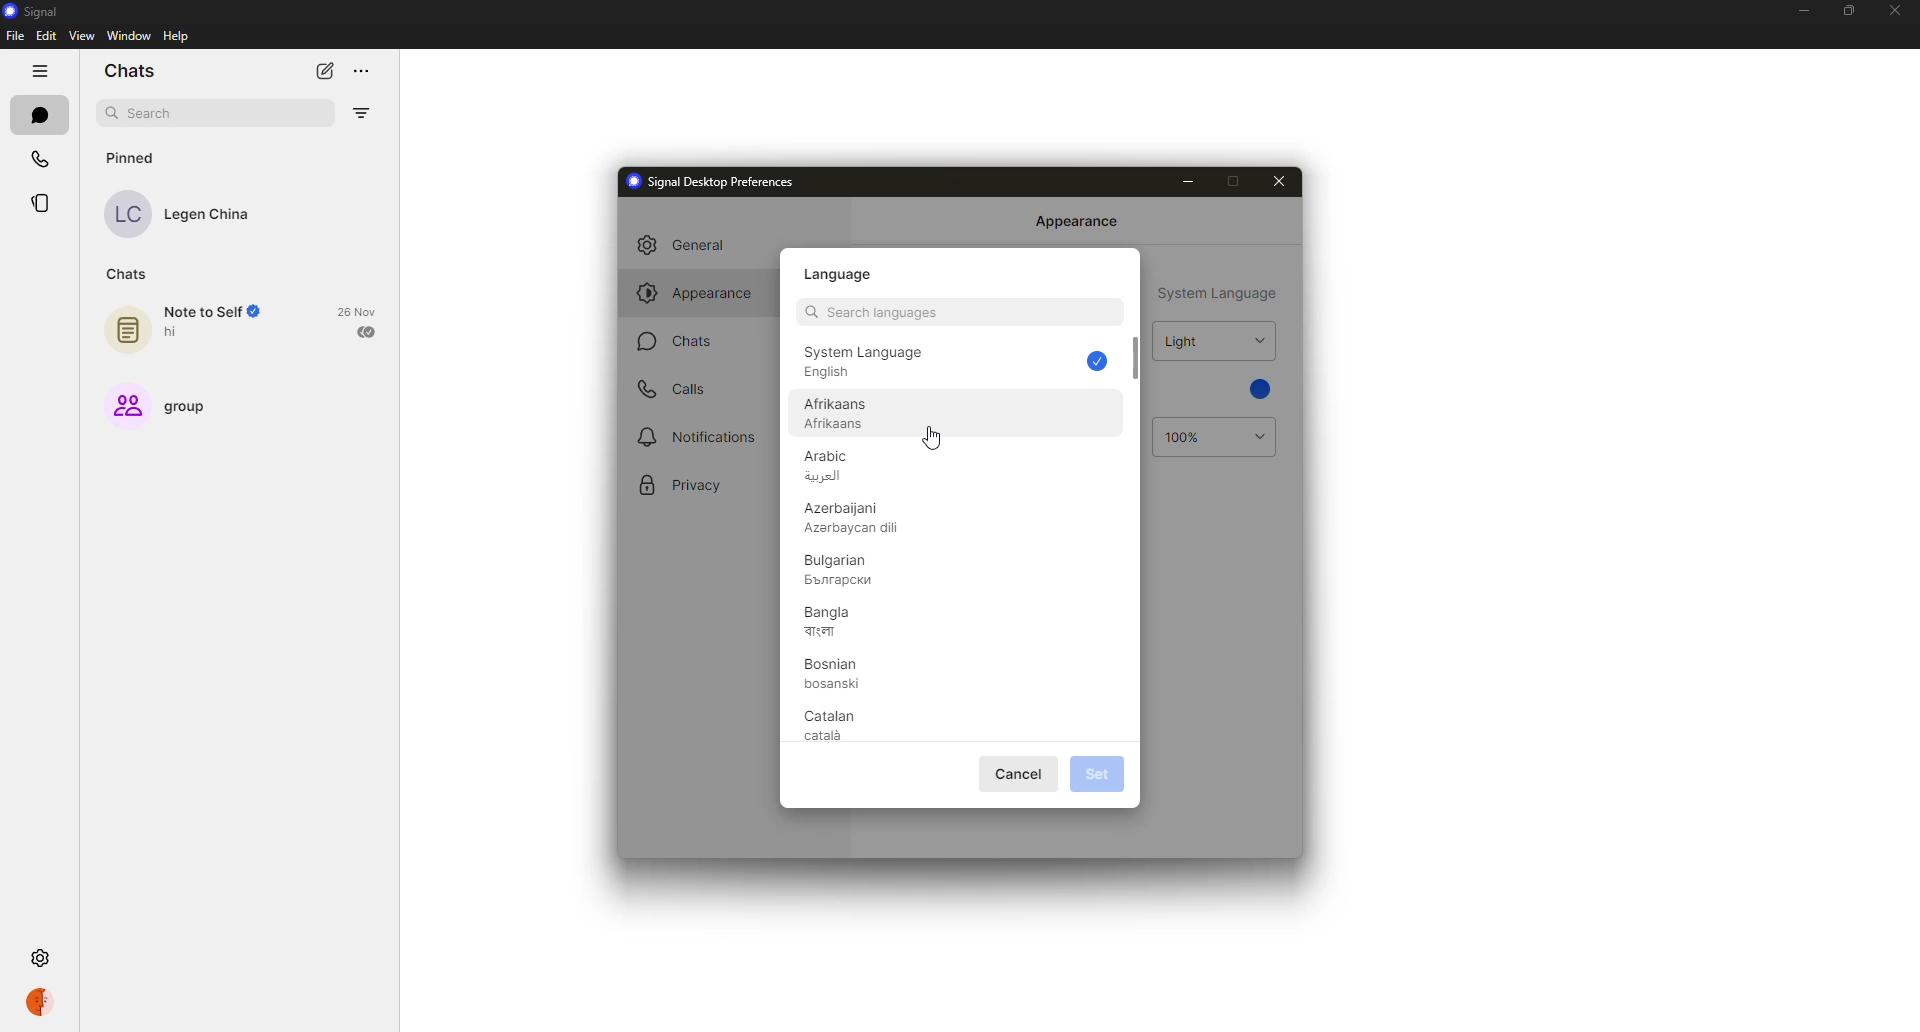  Describe the element at coordinates (159, 404) in the screenshot. I see `group` at that location.